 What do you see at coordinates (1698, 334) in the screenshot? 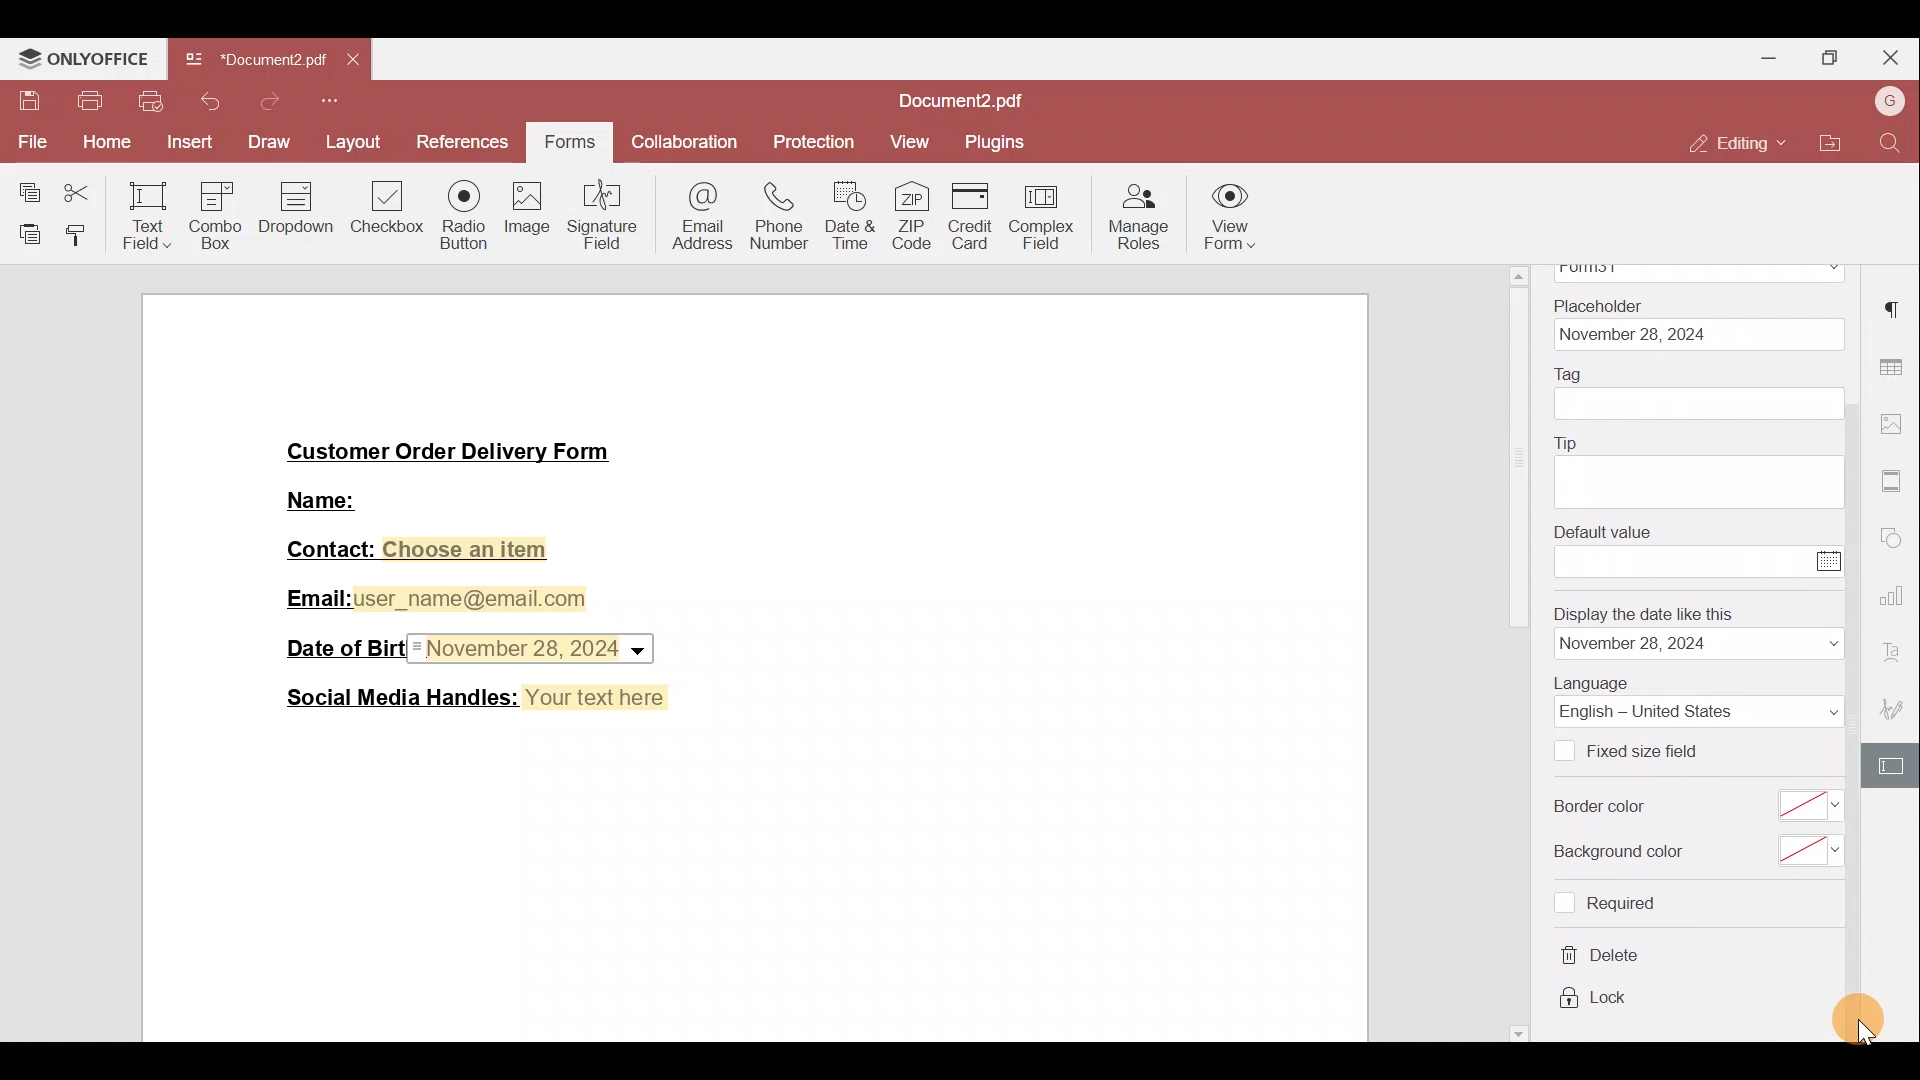
I see `date` at bounding box center [1698, 334].